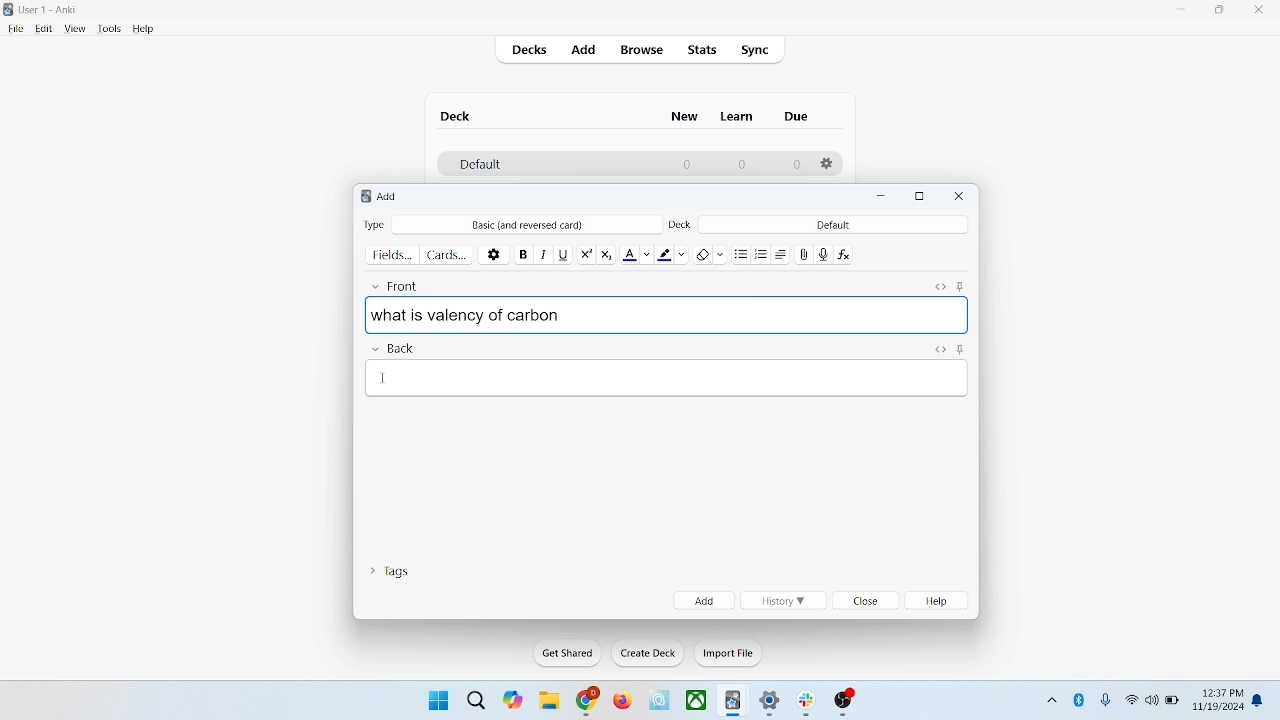 The image size is (1280, 720). What do you see at coordinates (640, 253) in the screenshot?
I see `text color` at bounding box center [640, 253].